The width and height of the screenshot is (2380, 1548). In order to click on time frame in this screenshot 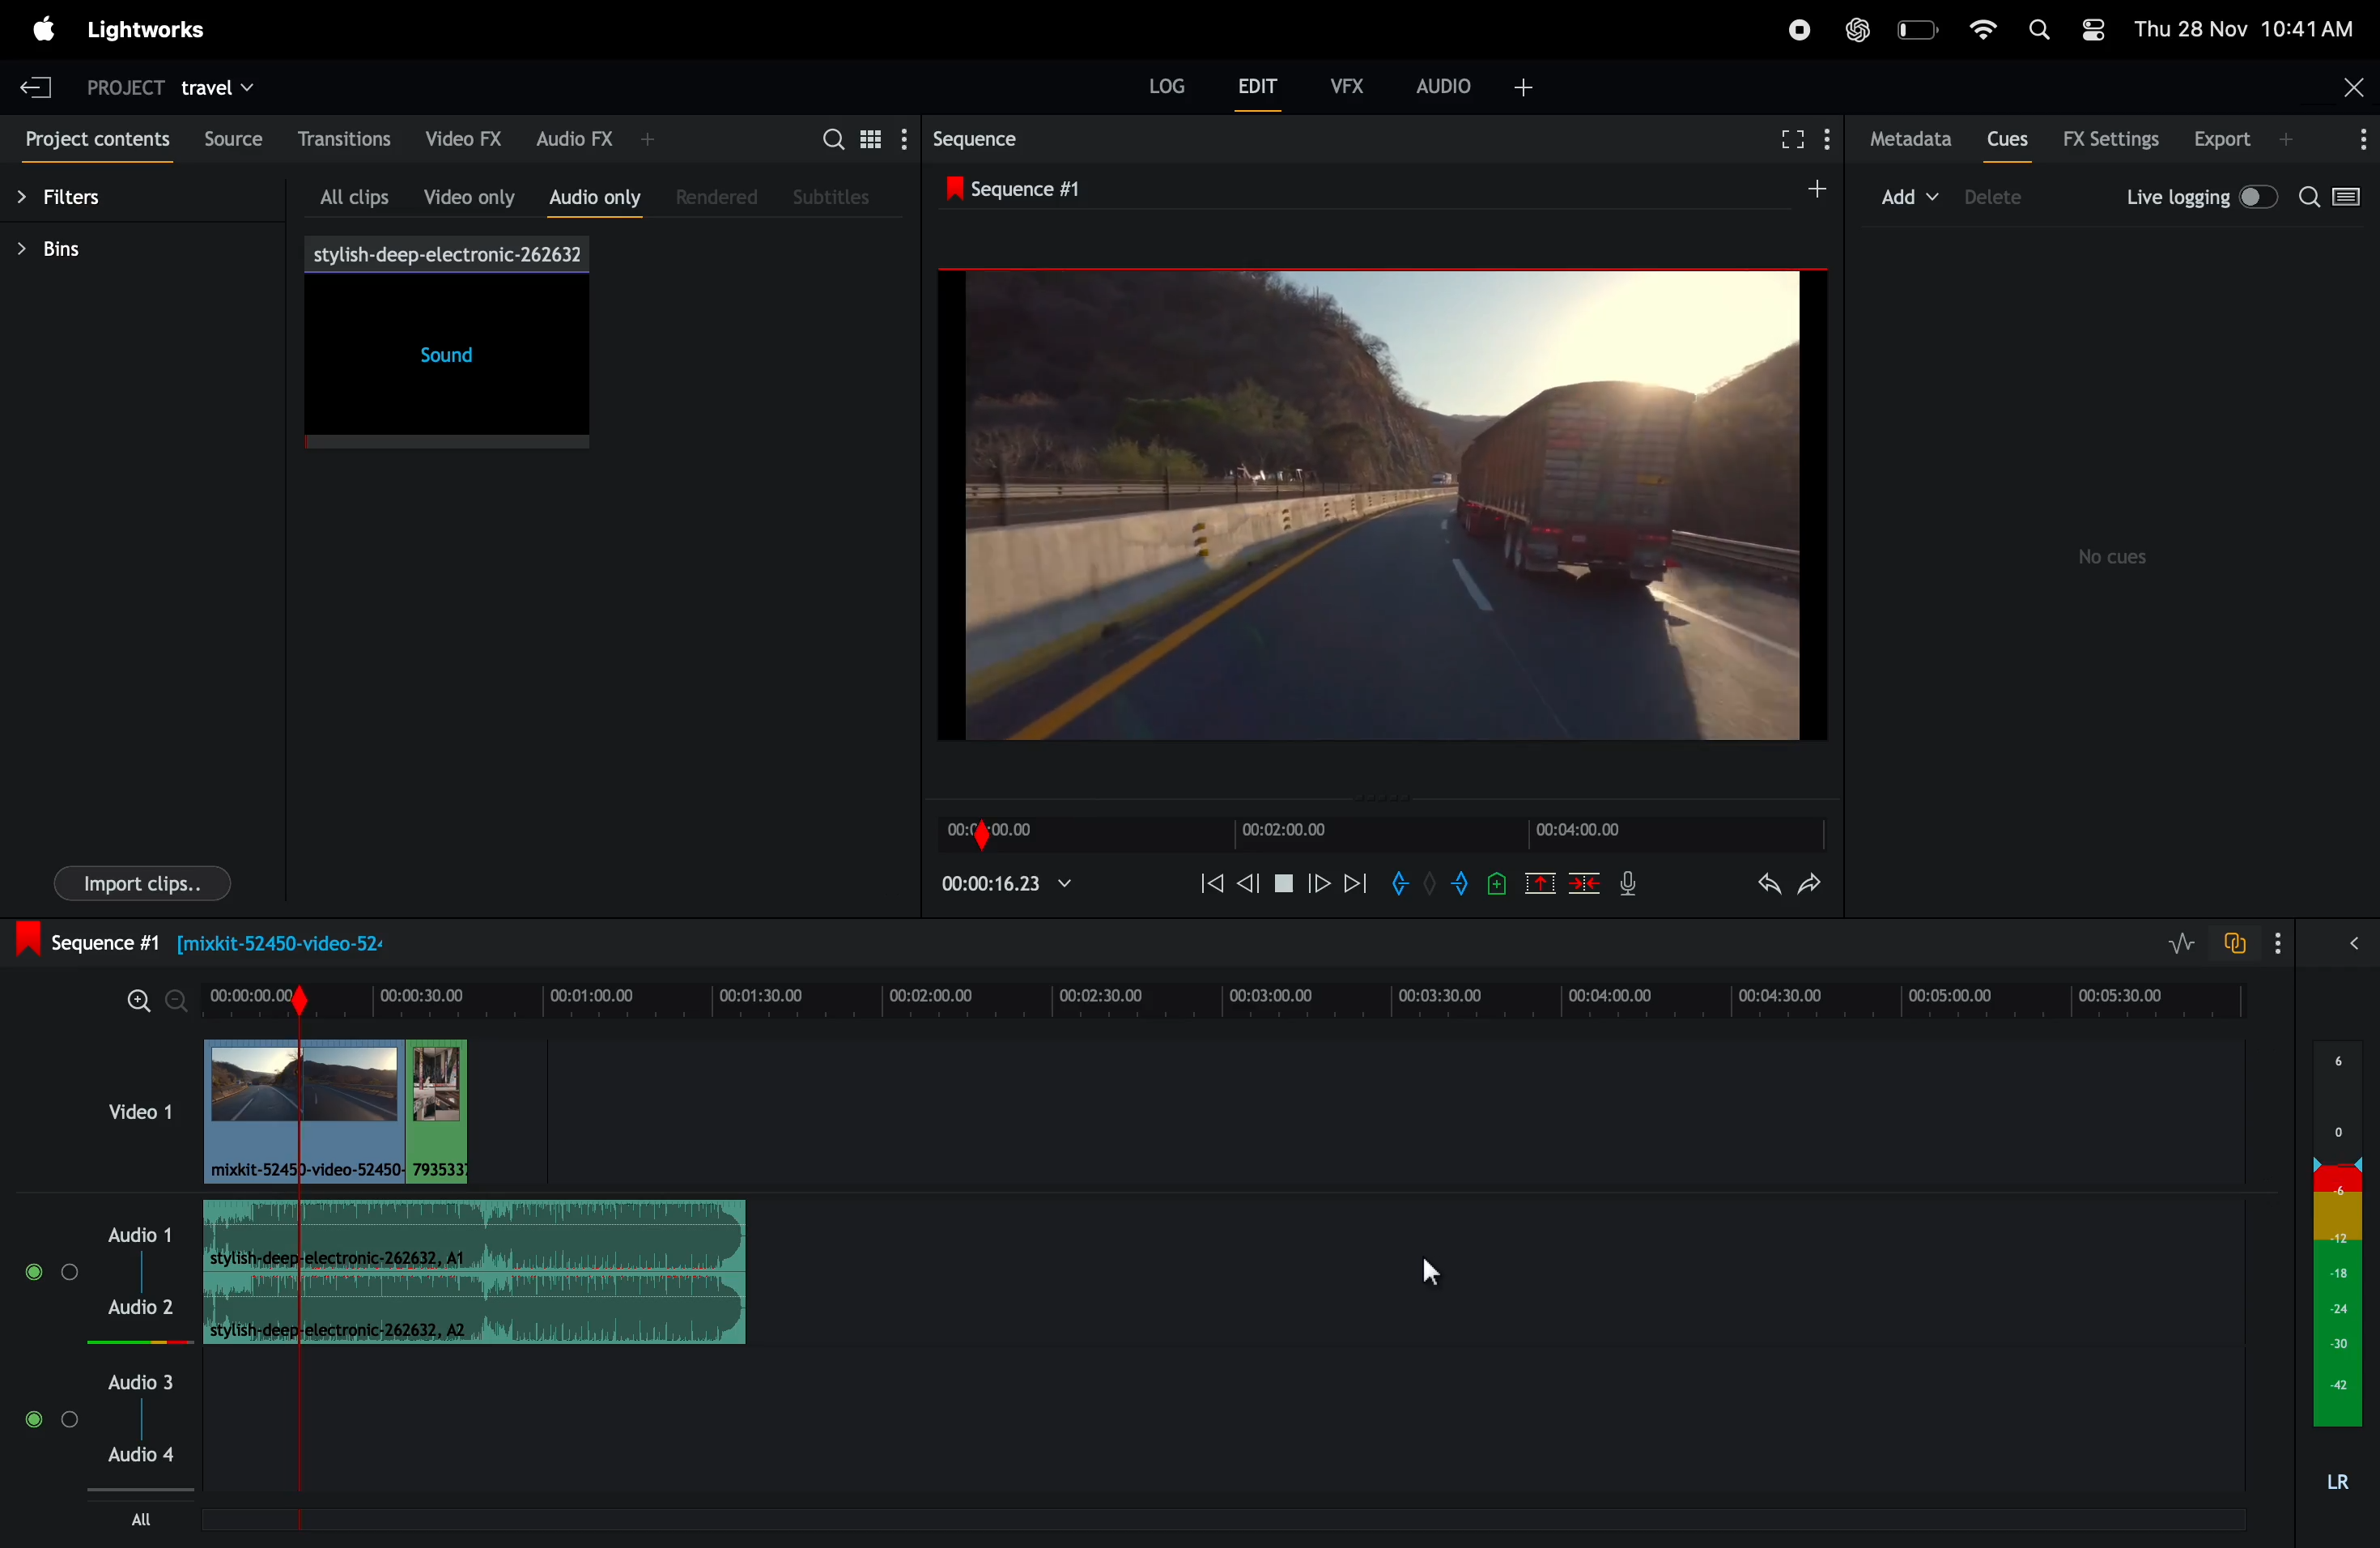, I will do `click(1220, 1000)`.